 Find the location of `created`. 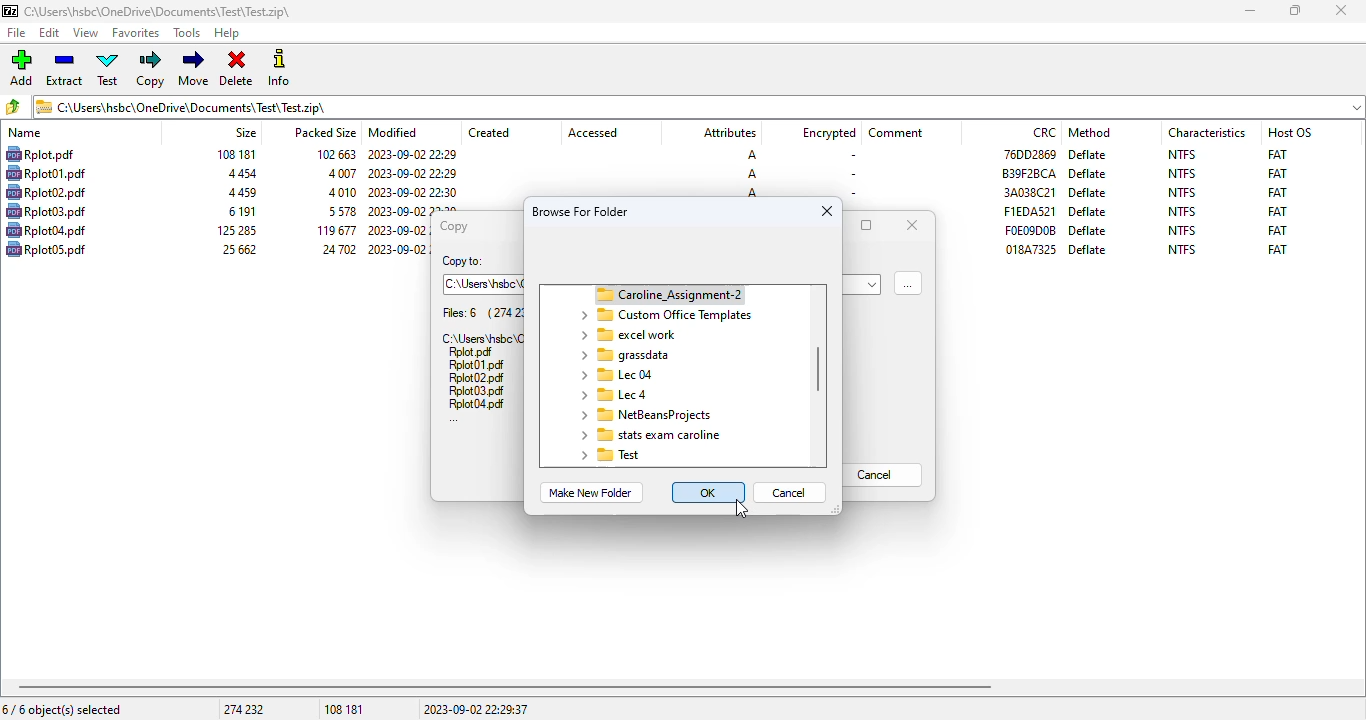

created is located at coordinates (489, 133).